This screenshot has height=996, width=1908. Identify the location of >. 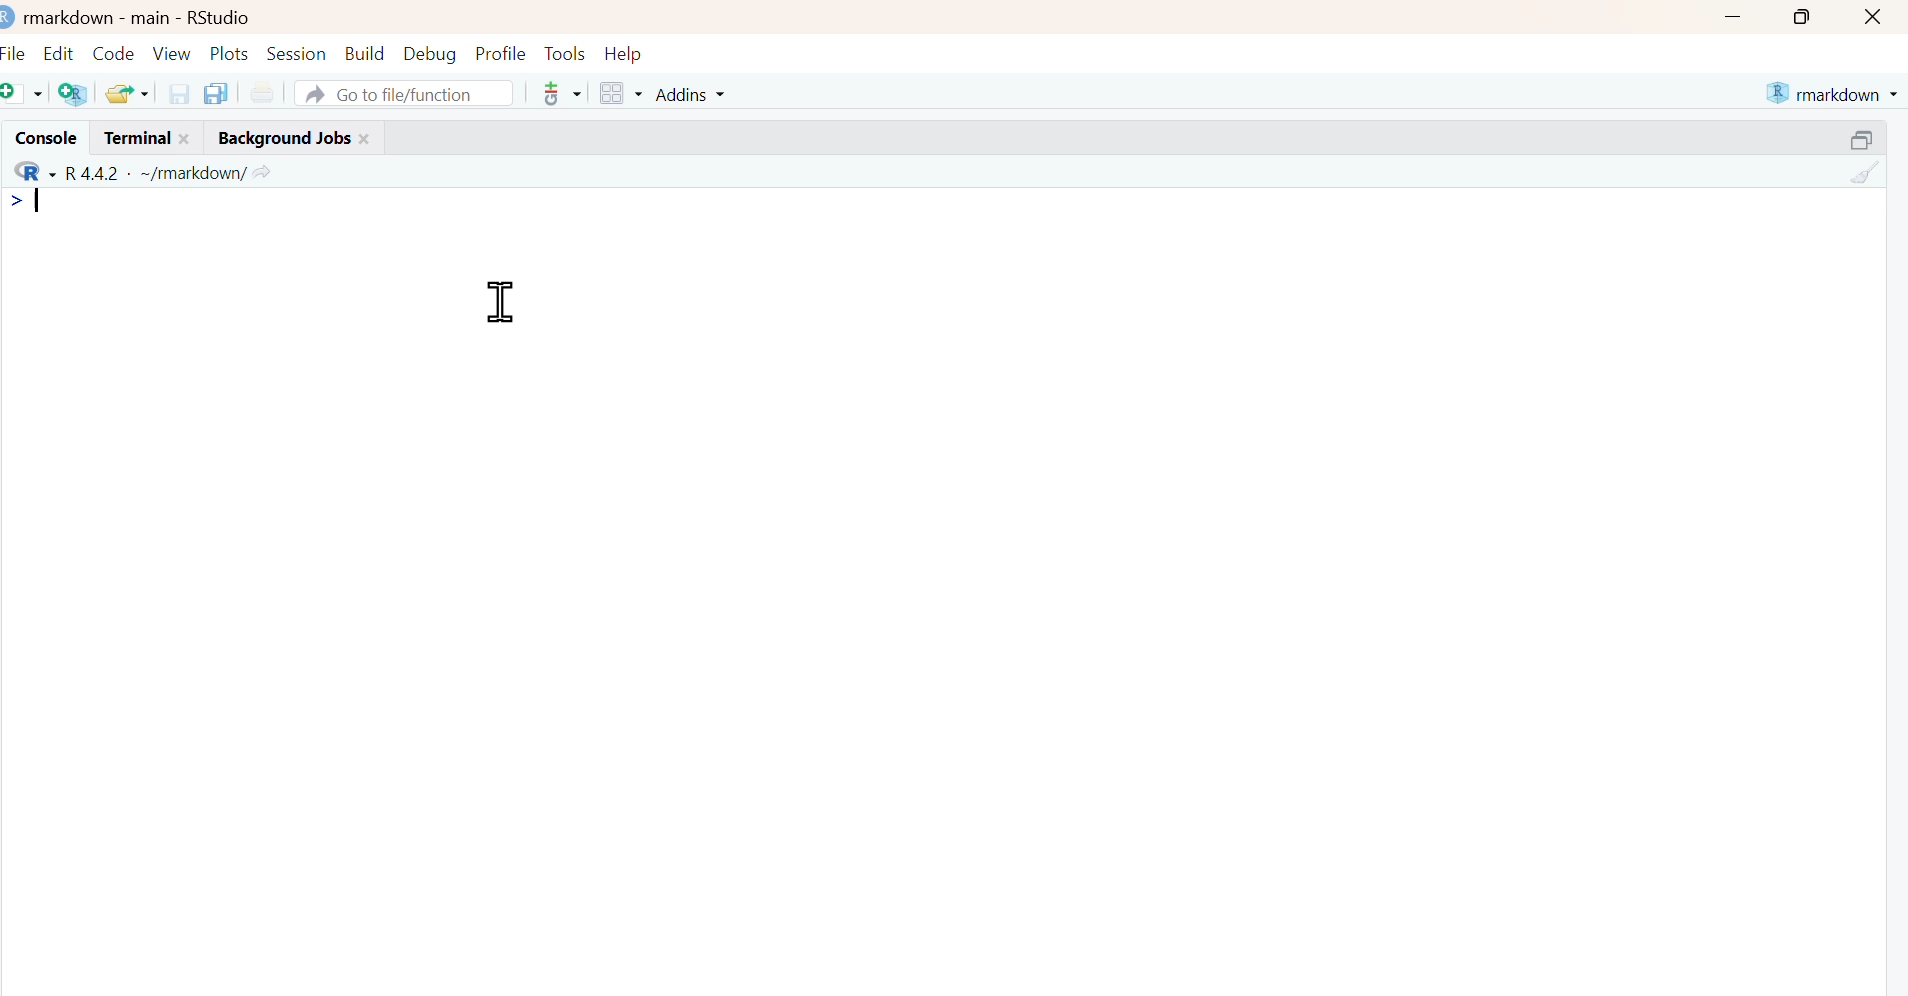
(15, 201).